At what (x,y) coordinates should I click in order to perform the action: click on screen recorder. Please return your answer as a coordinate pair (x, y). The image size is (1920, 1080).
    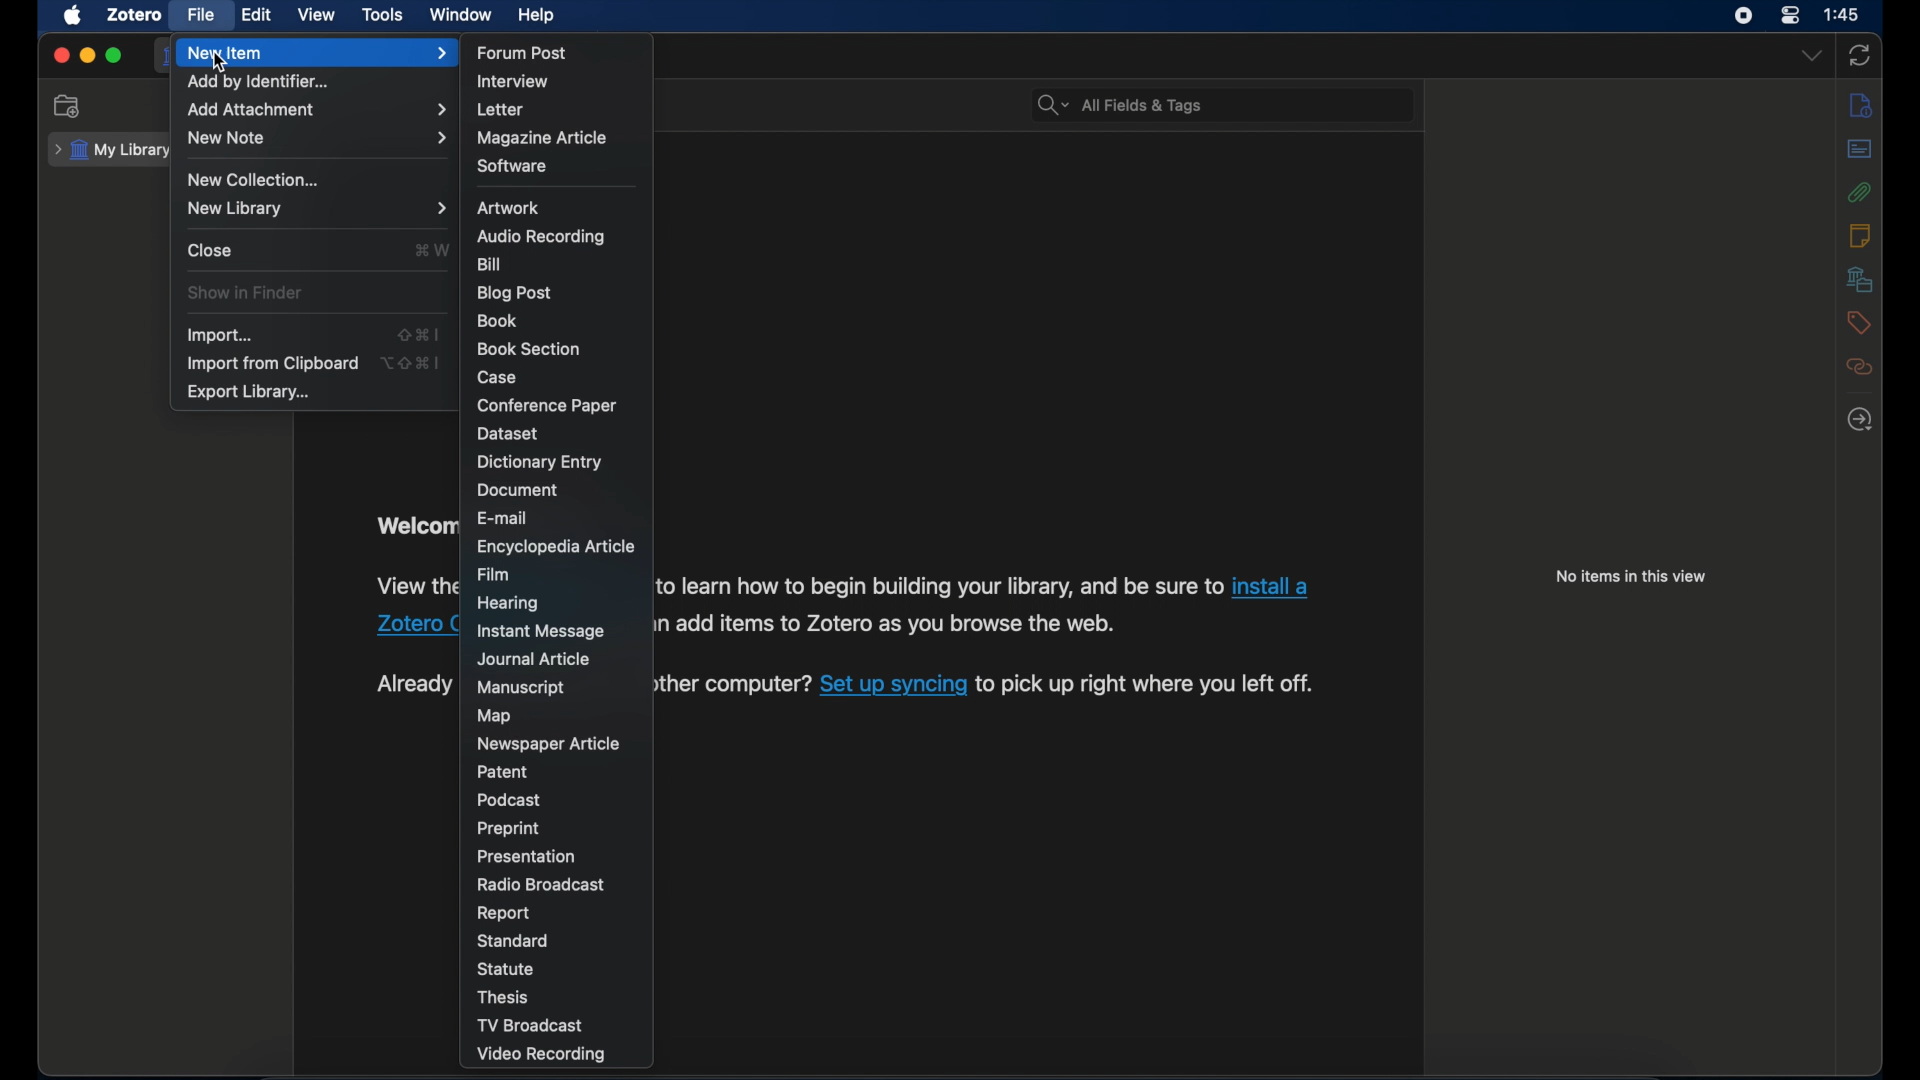
    Looking at the image, I should click on (1745, 16).